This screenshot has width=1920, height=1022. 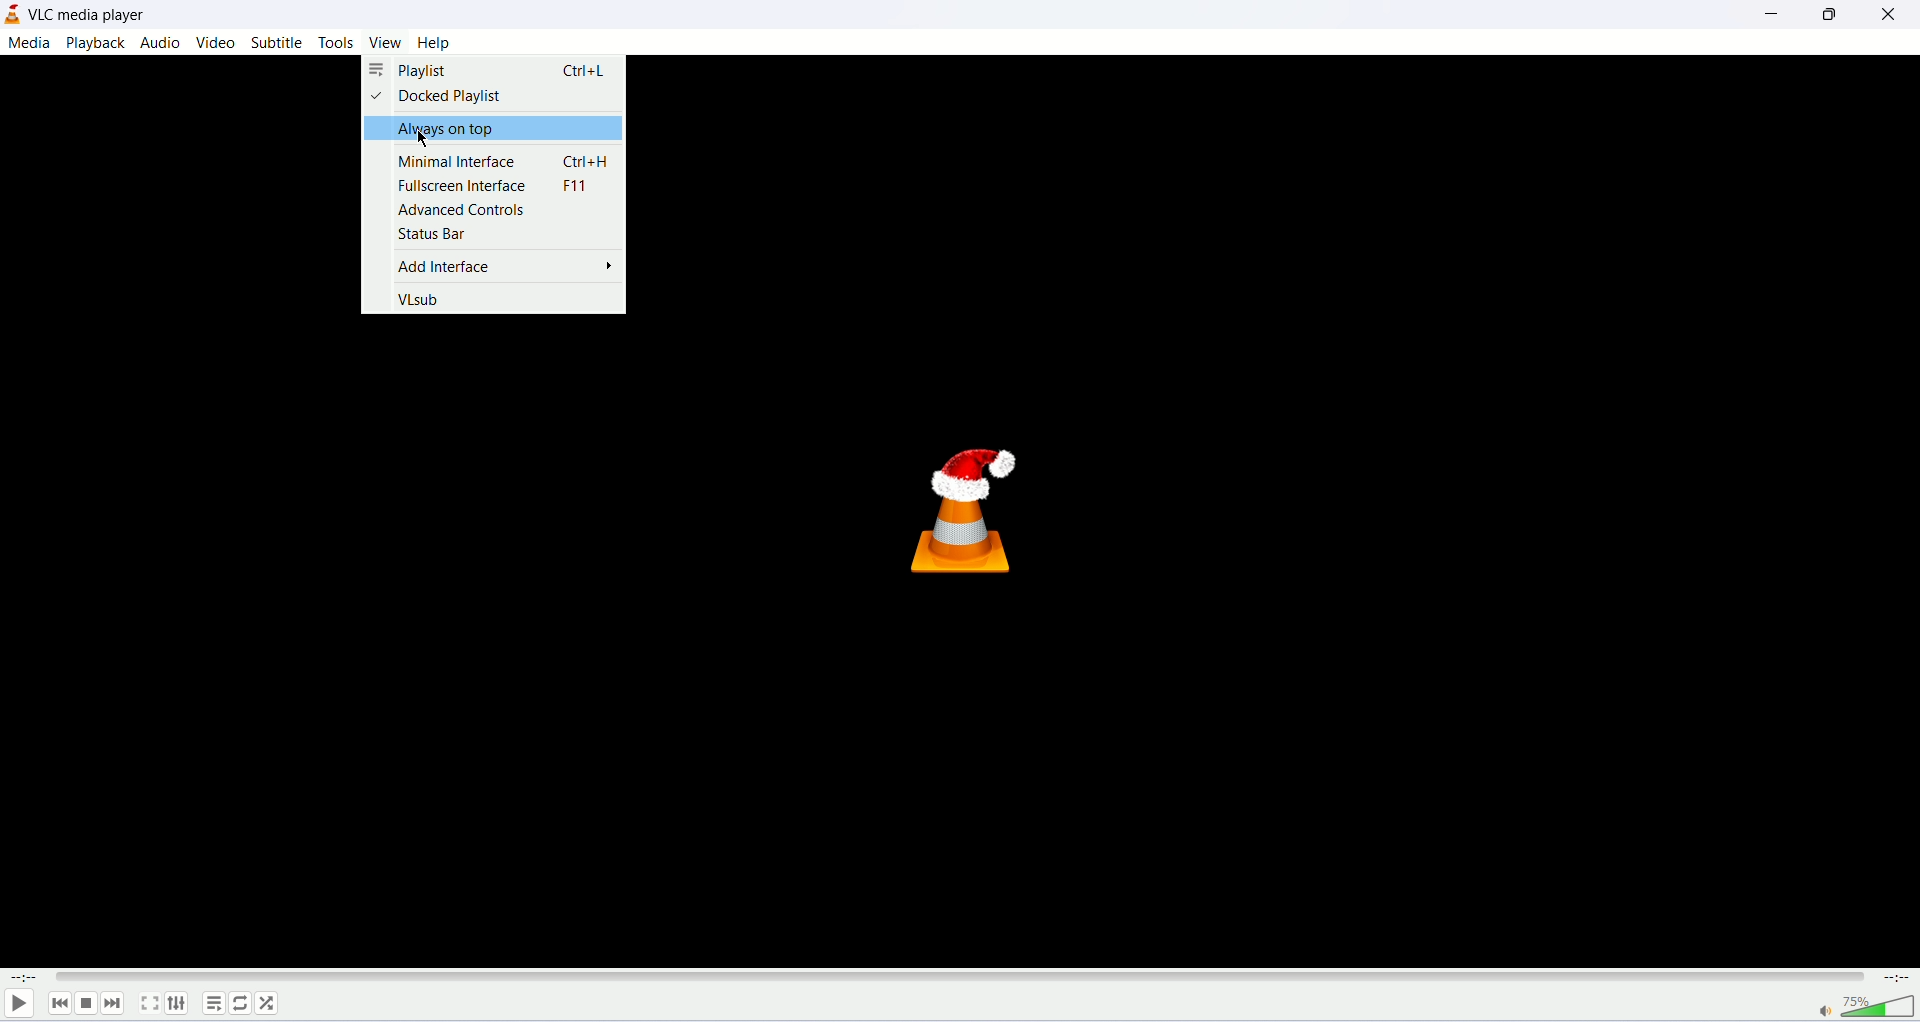 What do you see at coordinates (93, 14) in the screenshot?
I see `vlc media player` at bounding box center [93, 14].